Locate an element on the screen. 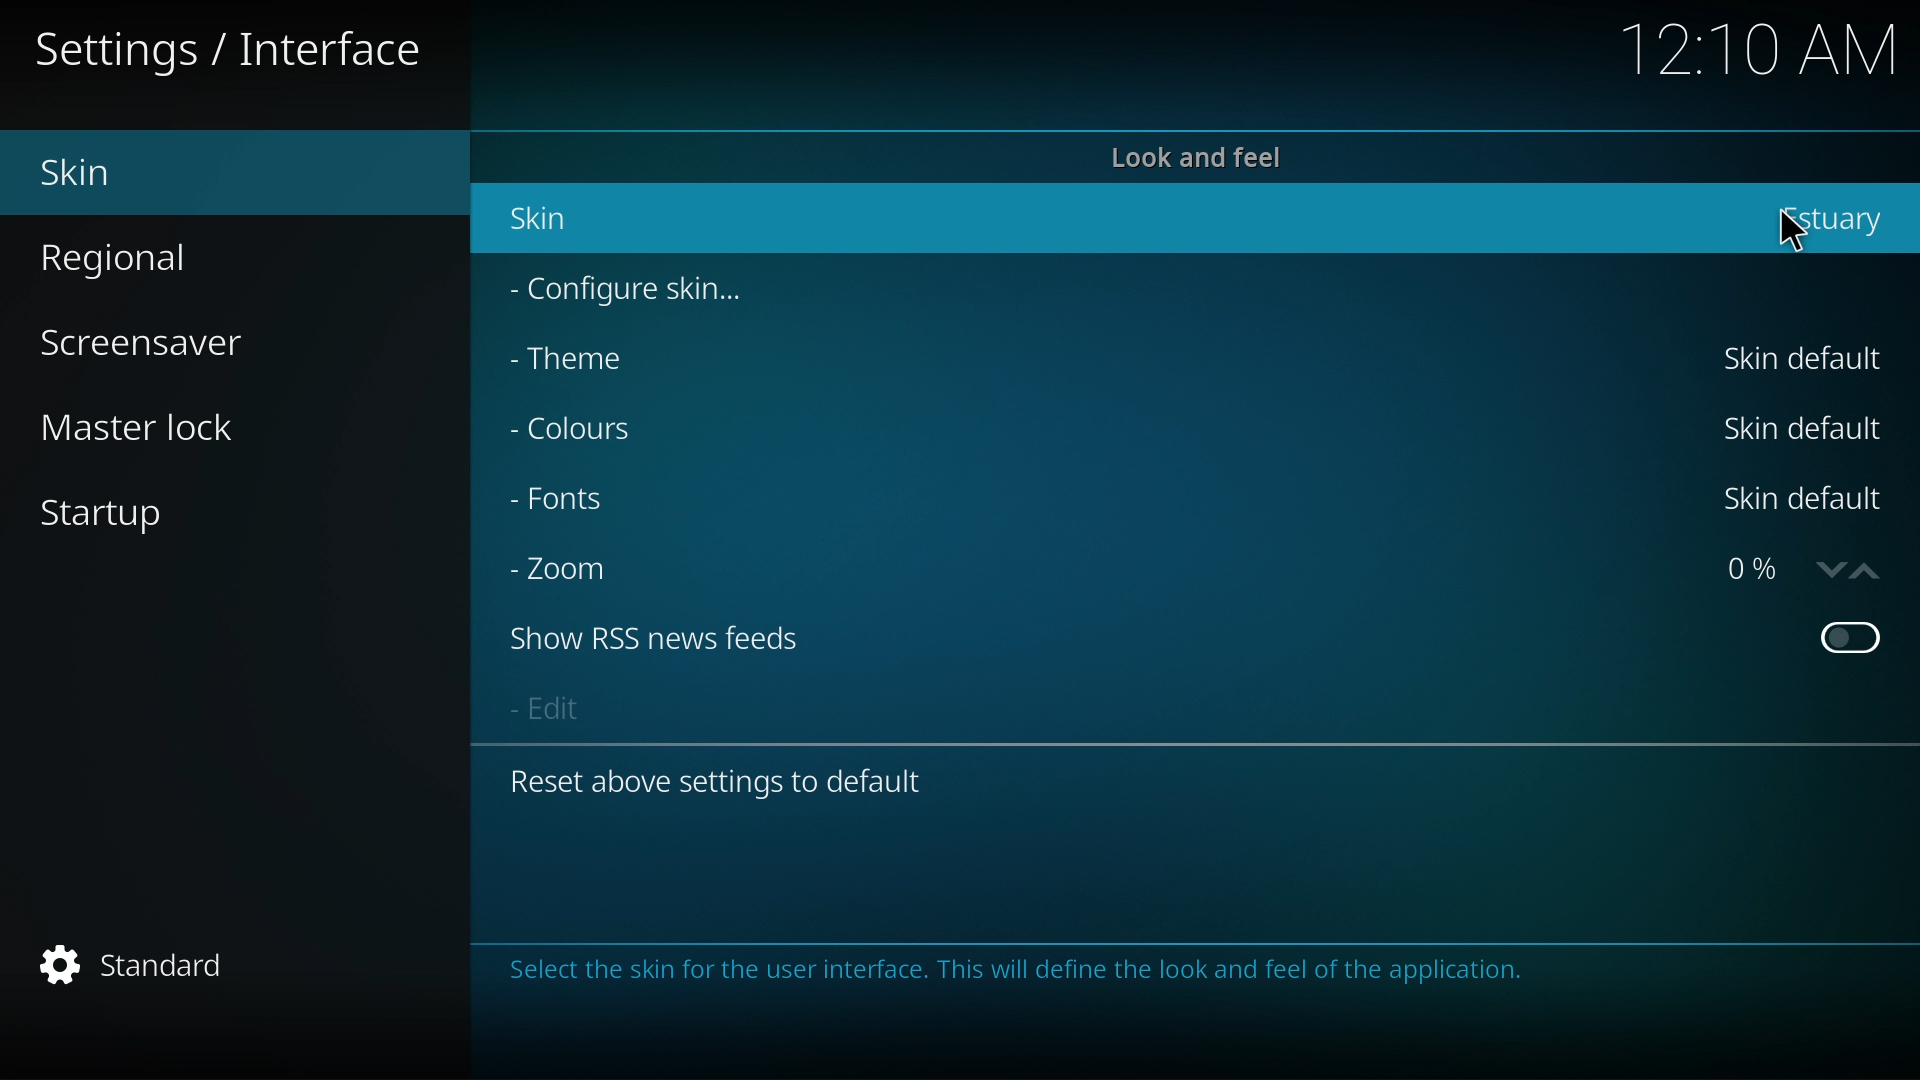  0% is located at coordinates (1754, 569).